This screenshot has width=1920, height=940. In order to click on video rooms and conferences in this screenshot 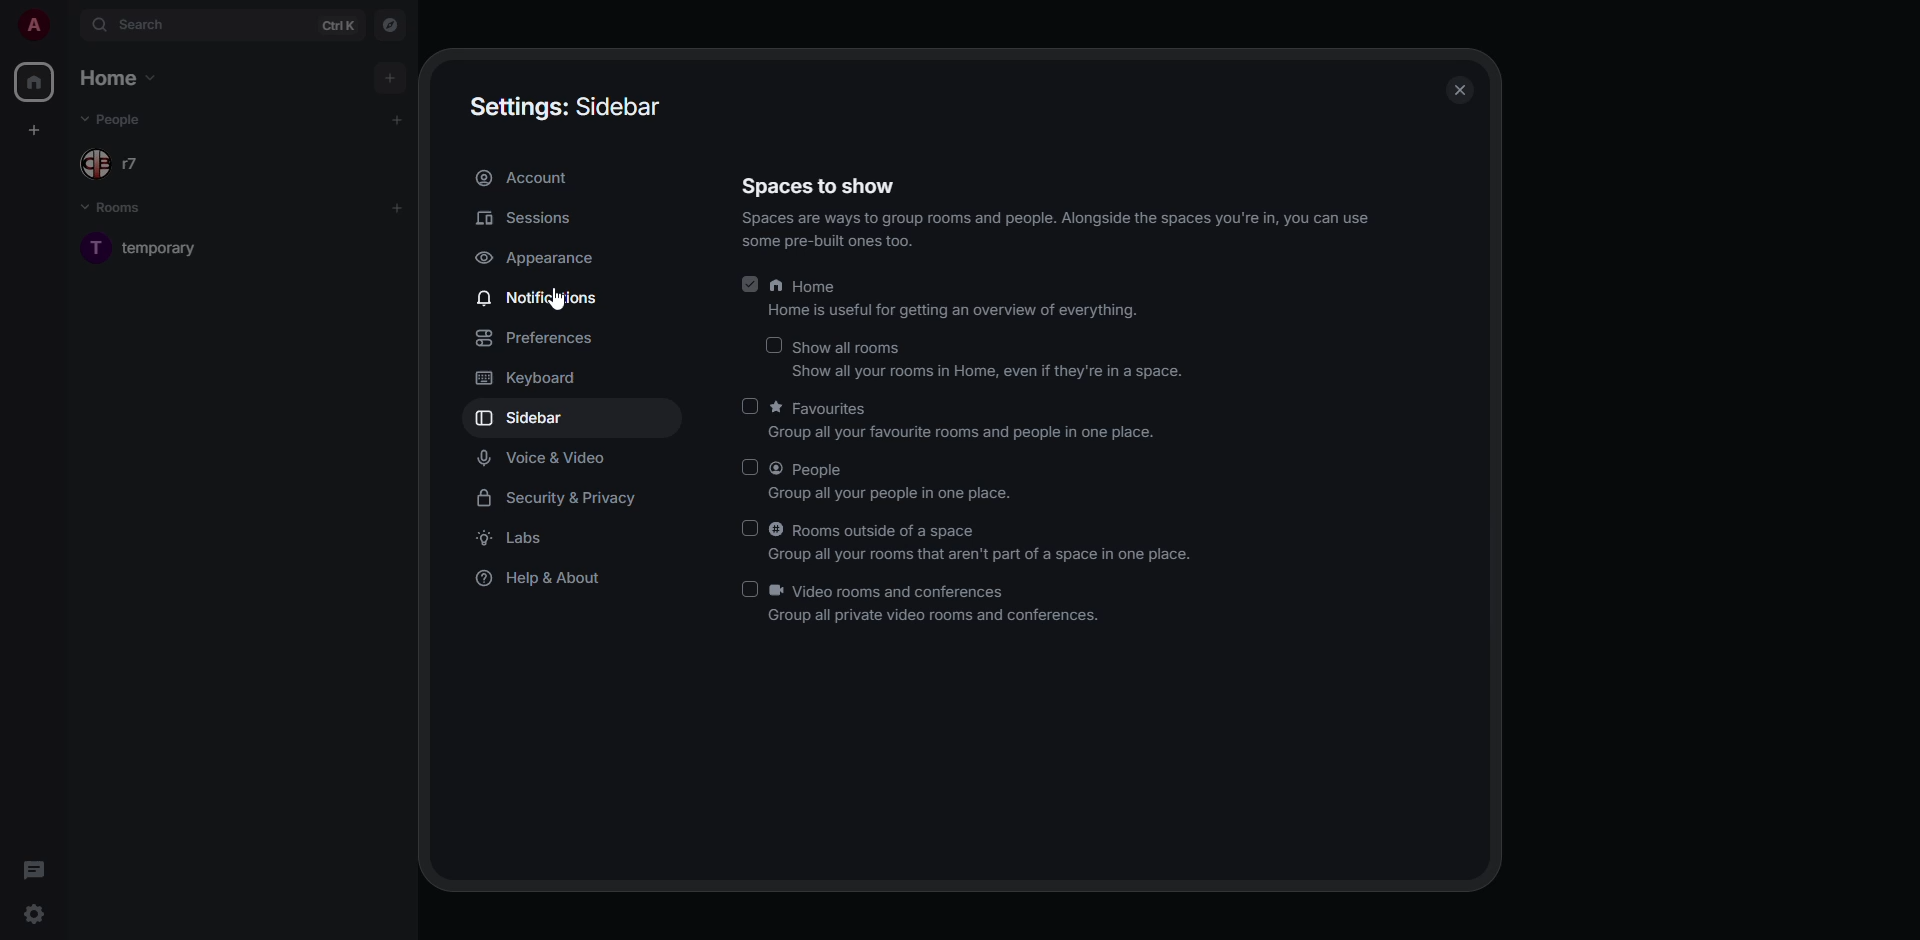, I will do `click(937, 605)`.